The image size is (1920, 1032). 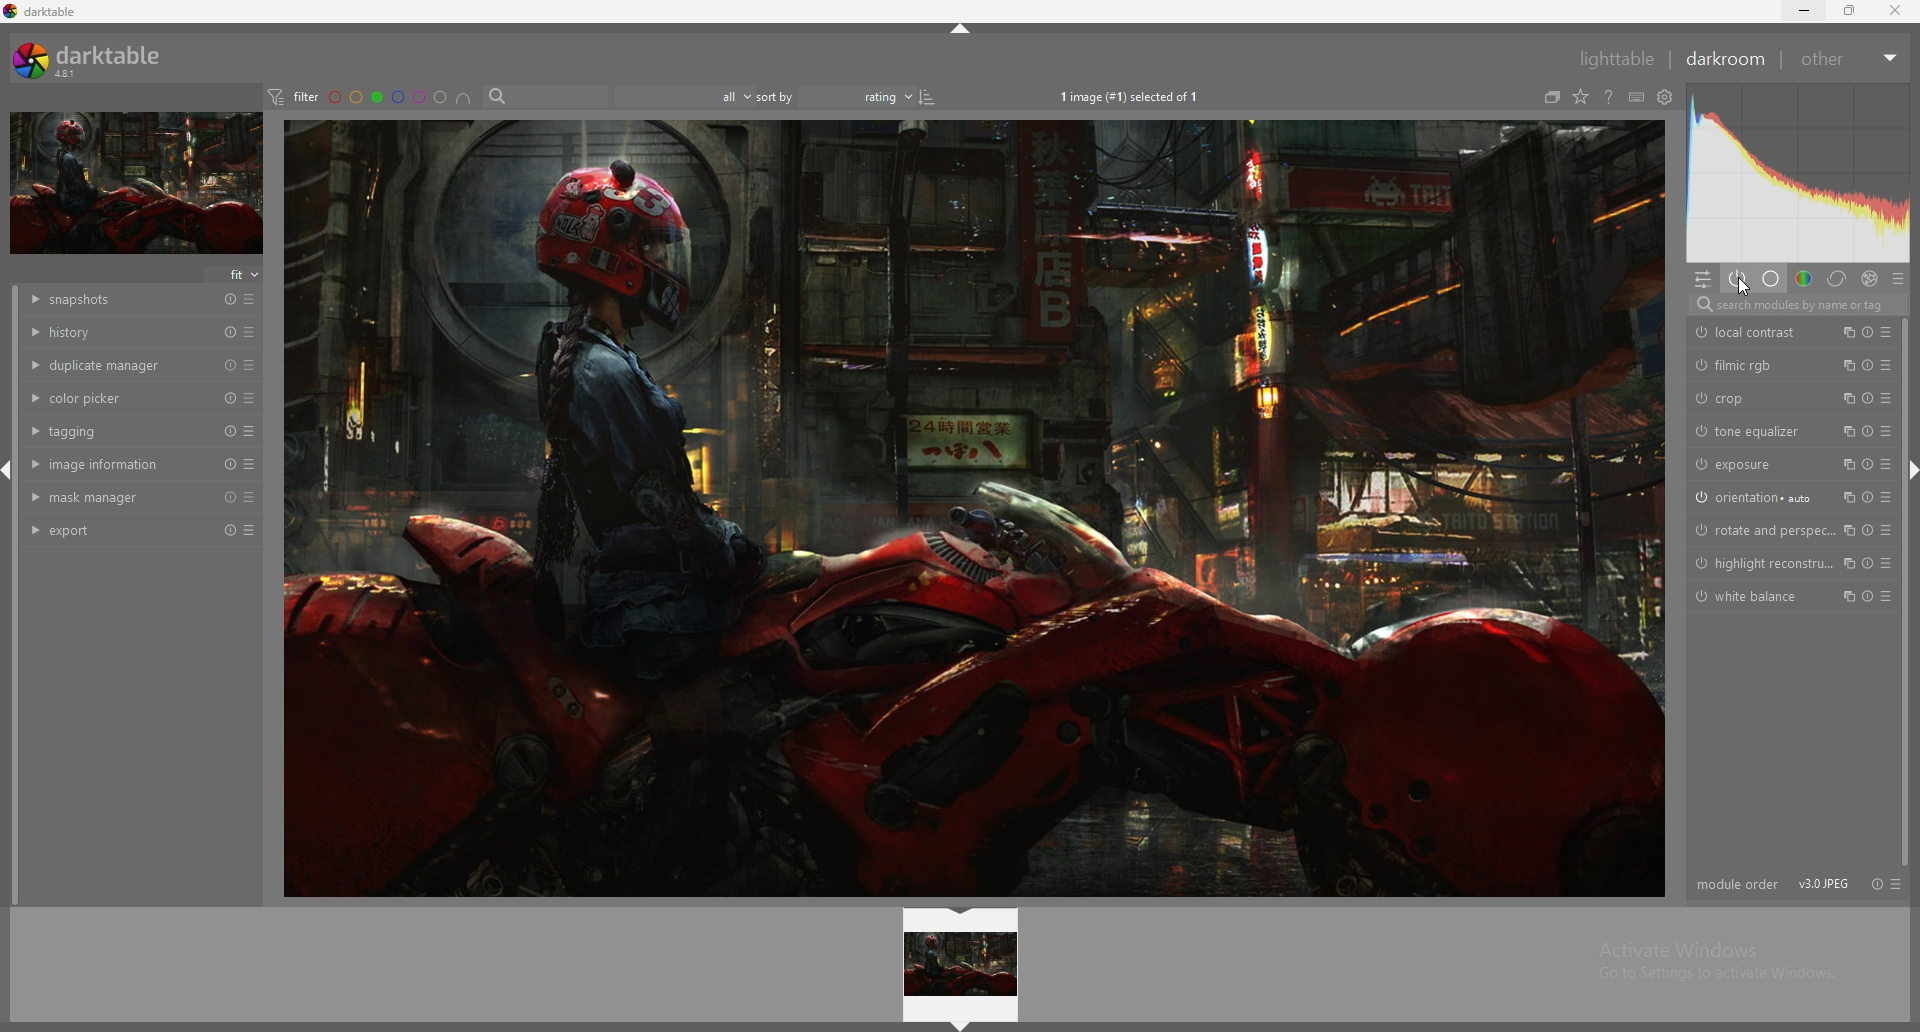 I want to click on reset, so click(x=228, y=531).